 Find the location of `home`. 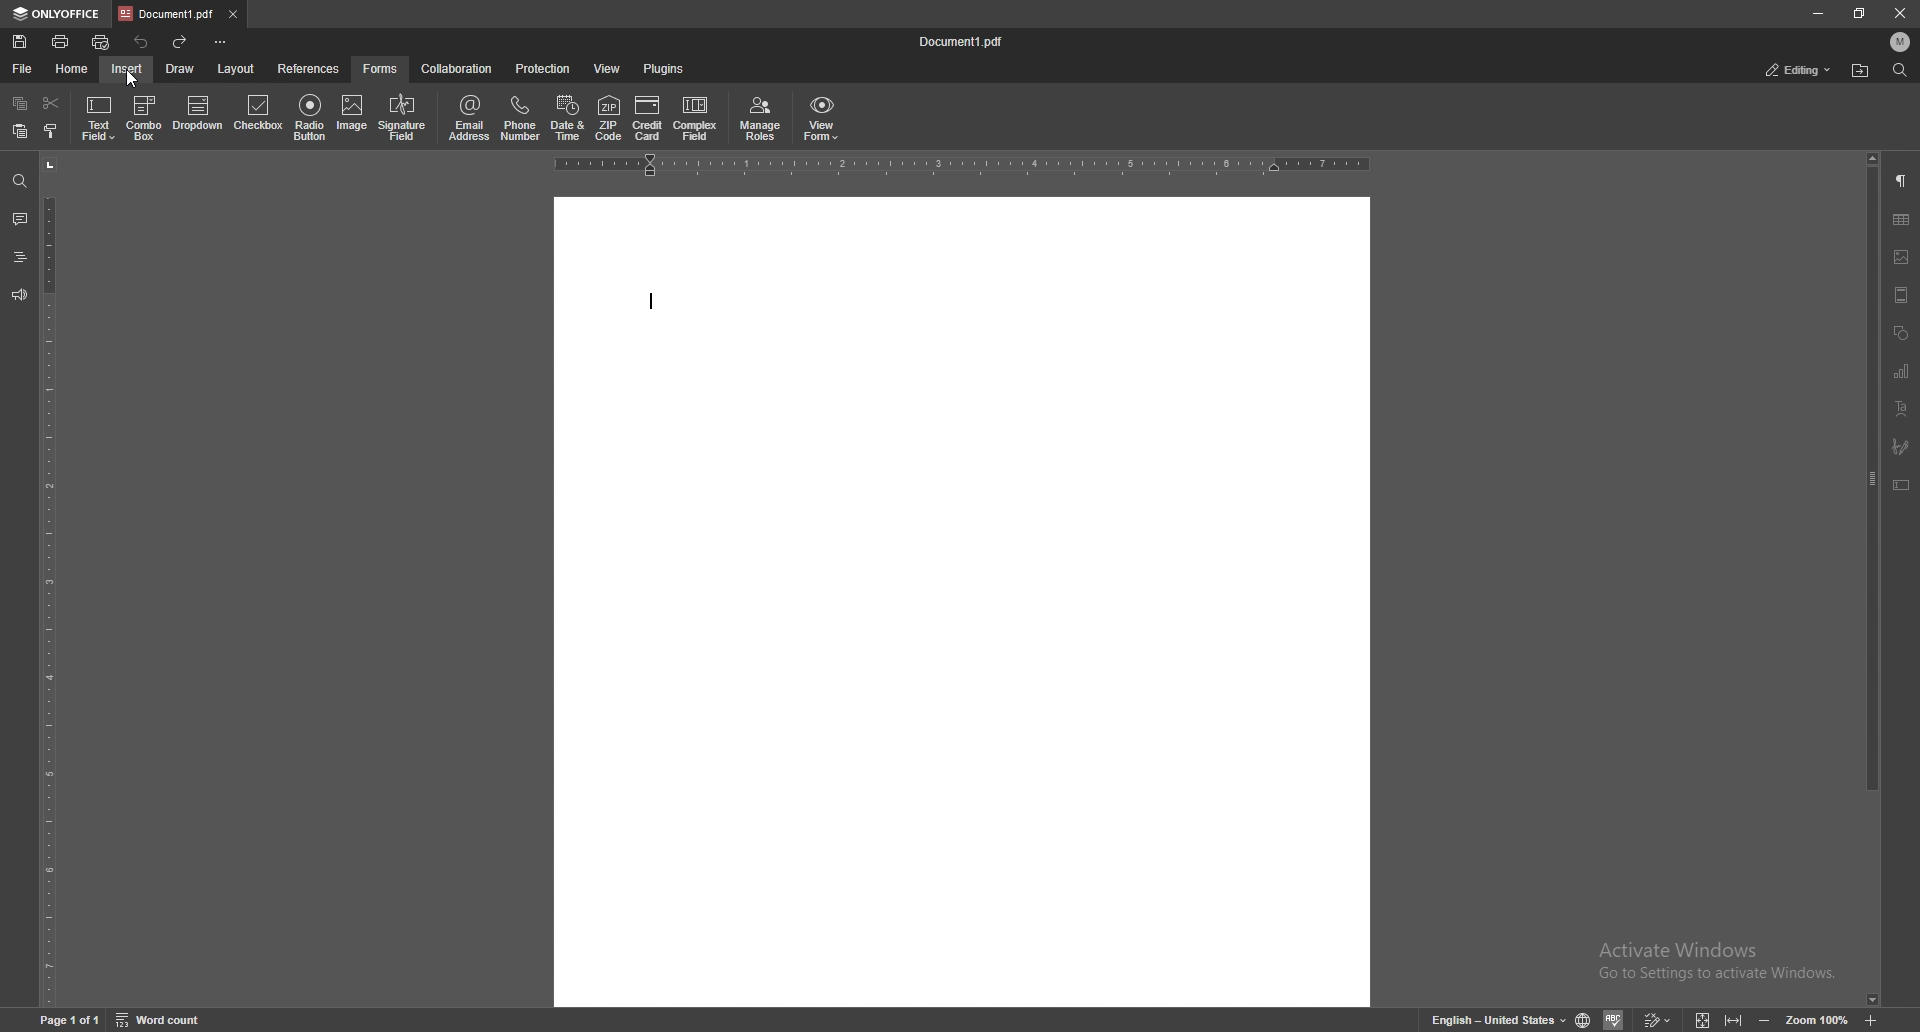

home is located at coordinates (74, 70).